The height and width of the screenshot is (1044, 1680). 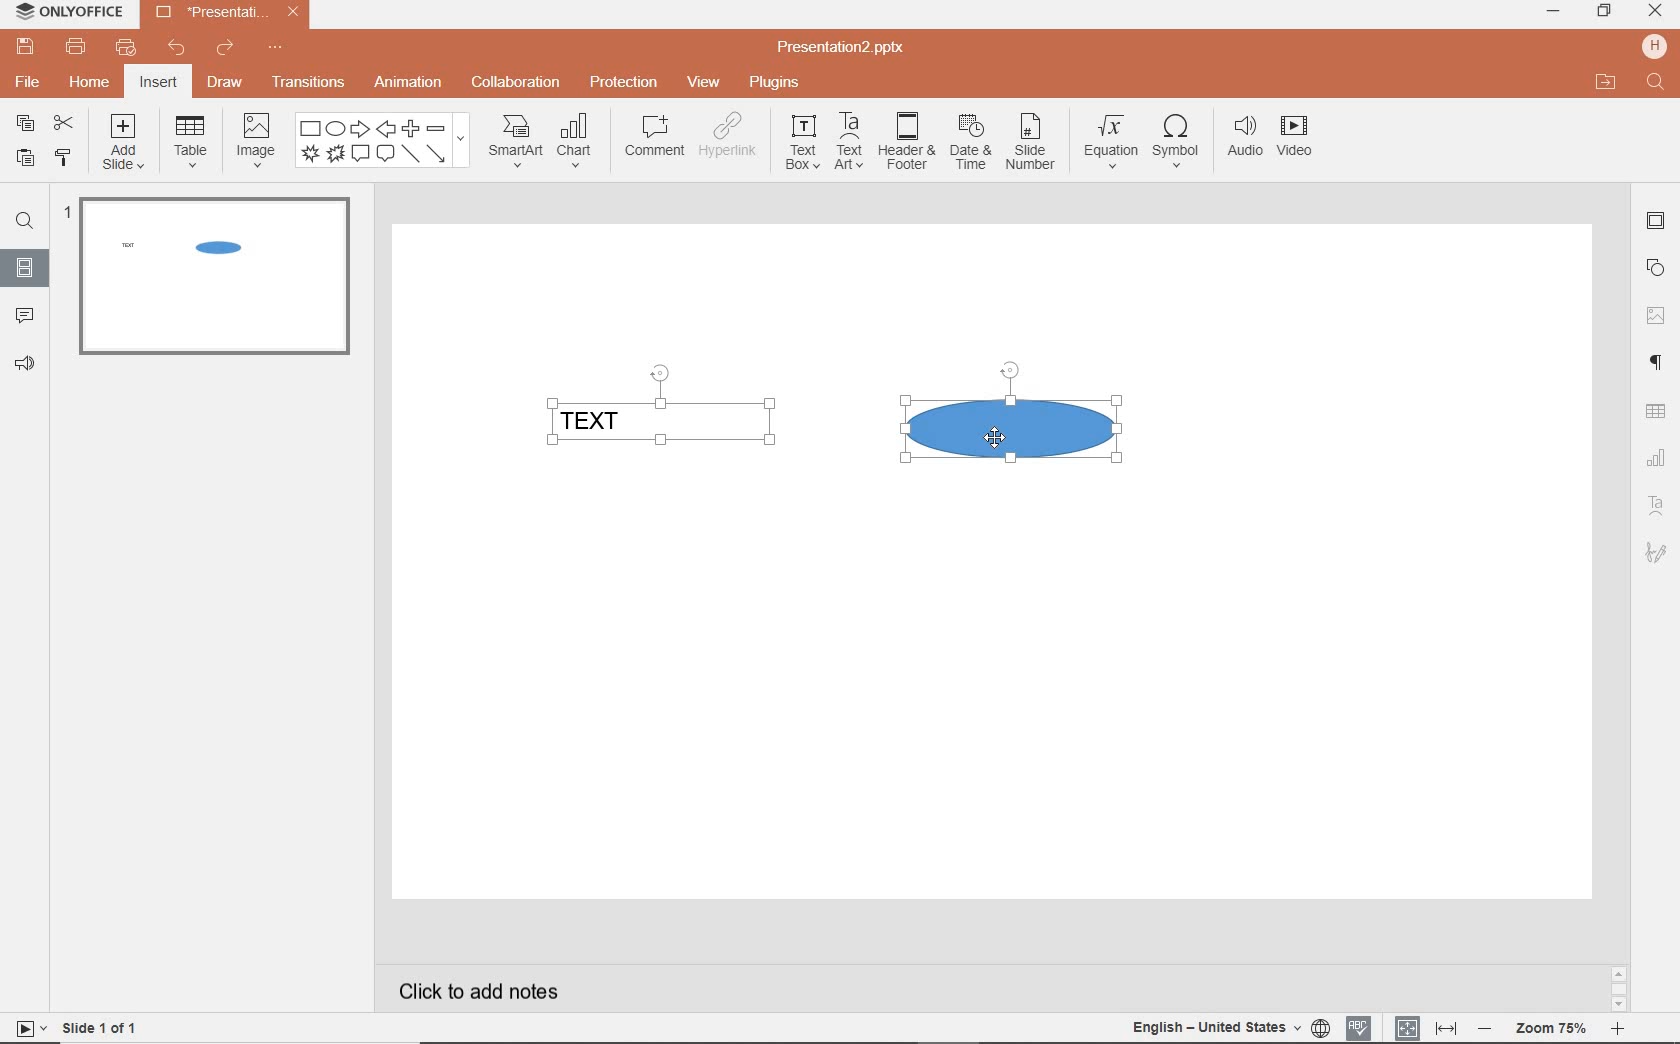 What do you see at coordinates (1228, 1028) in the screenshot?
I see `TEXT LANGUAGE` at bounding box center [1228, 1028].